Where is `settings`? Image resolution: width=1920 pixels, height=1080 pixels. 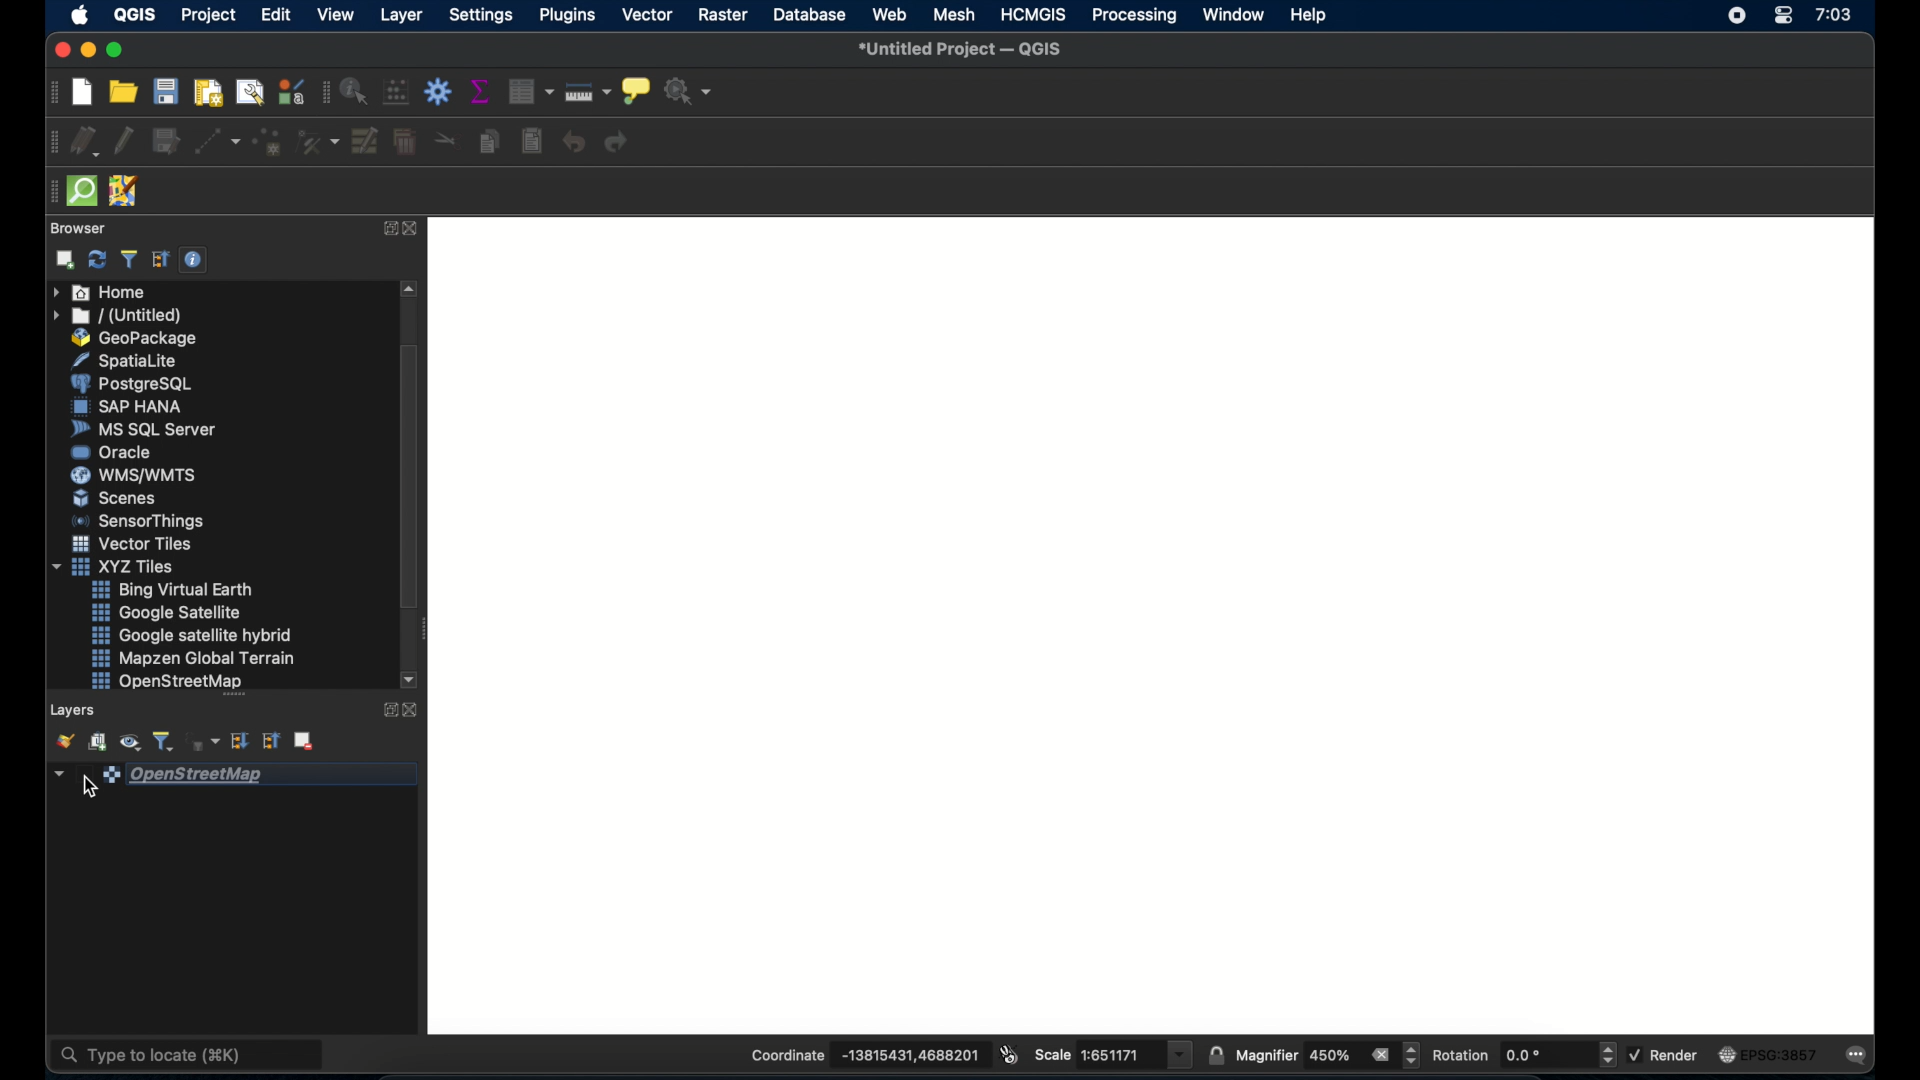
settings is located at coordinates (480, 16).